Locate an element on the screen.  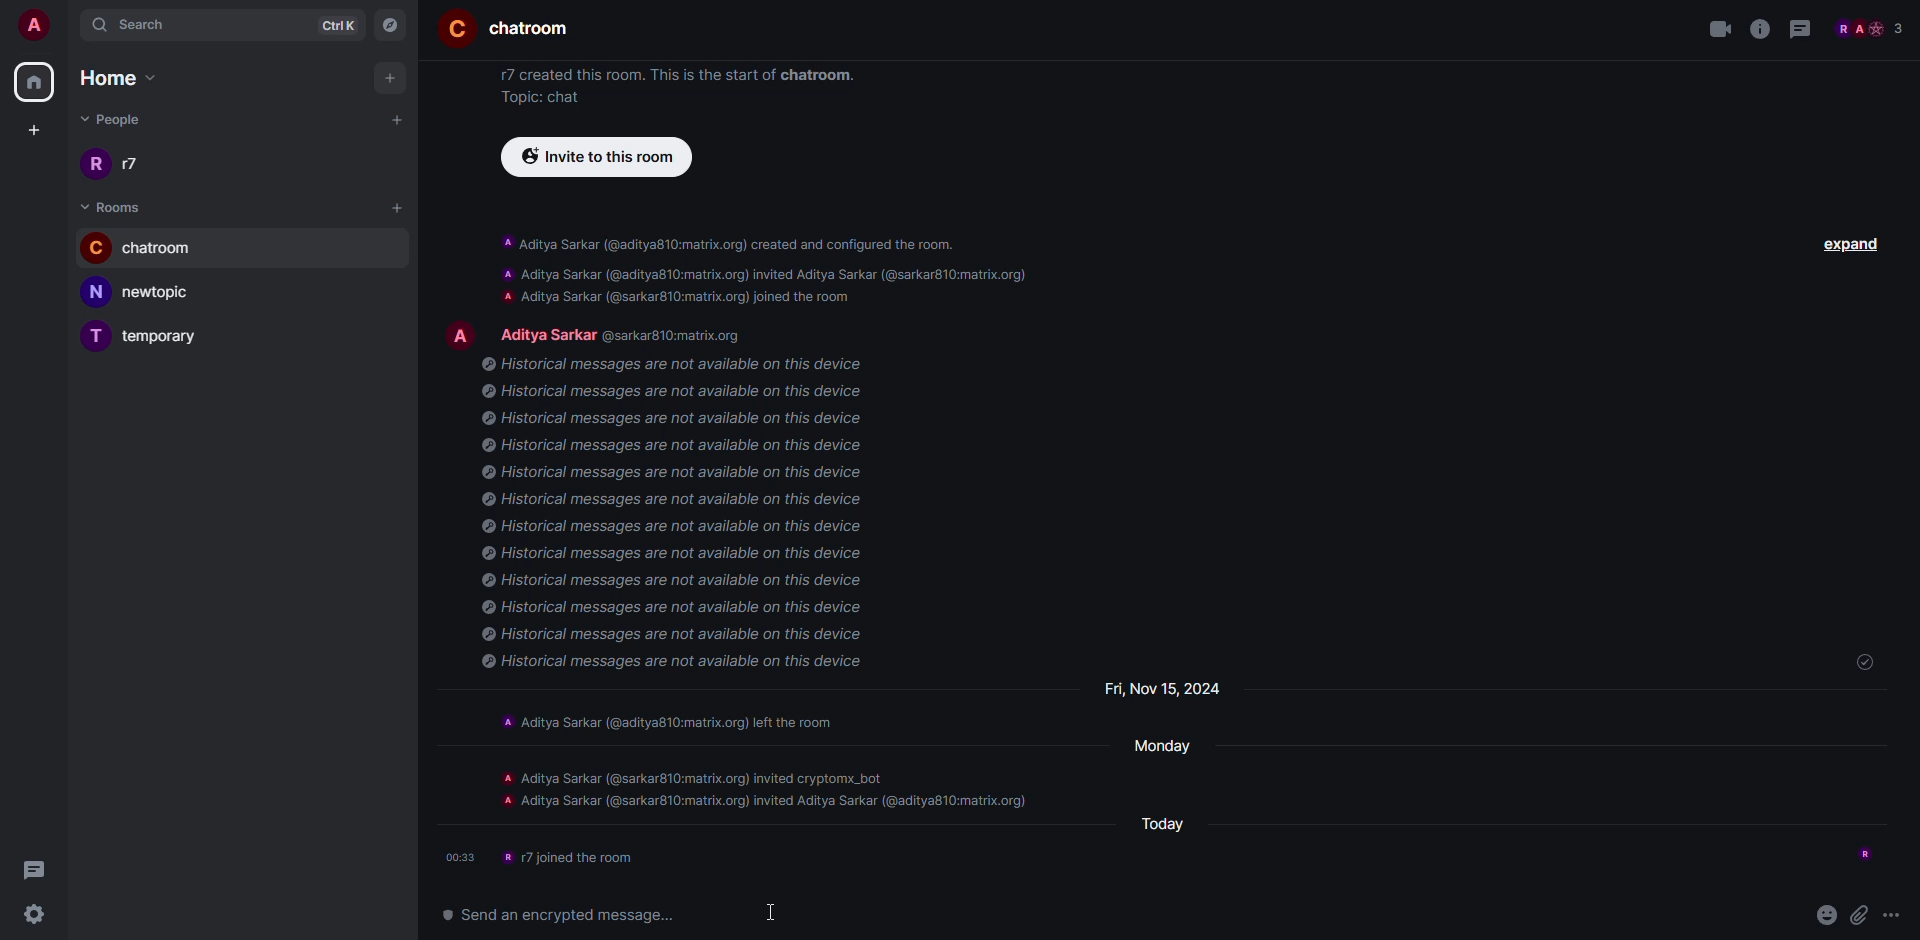
send an encrypted message is located at coordinates (561, 917).